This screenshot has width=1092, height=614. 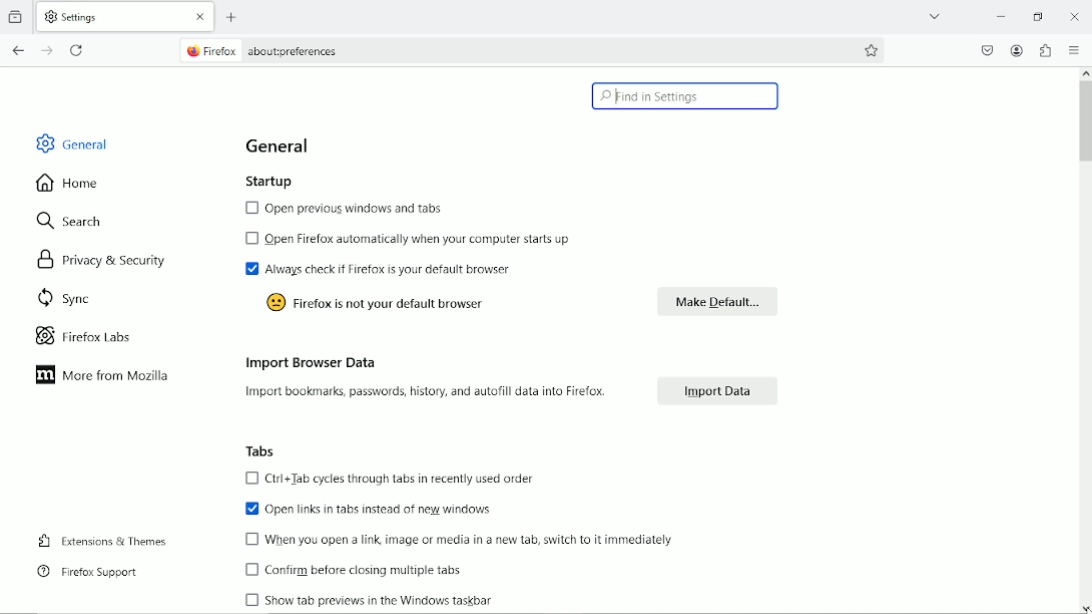 I want to click on More from Mozilla, so click(x=102, y=375).